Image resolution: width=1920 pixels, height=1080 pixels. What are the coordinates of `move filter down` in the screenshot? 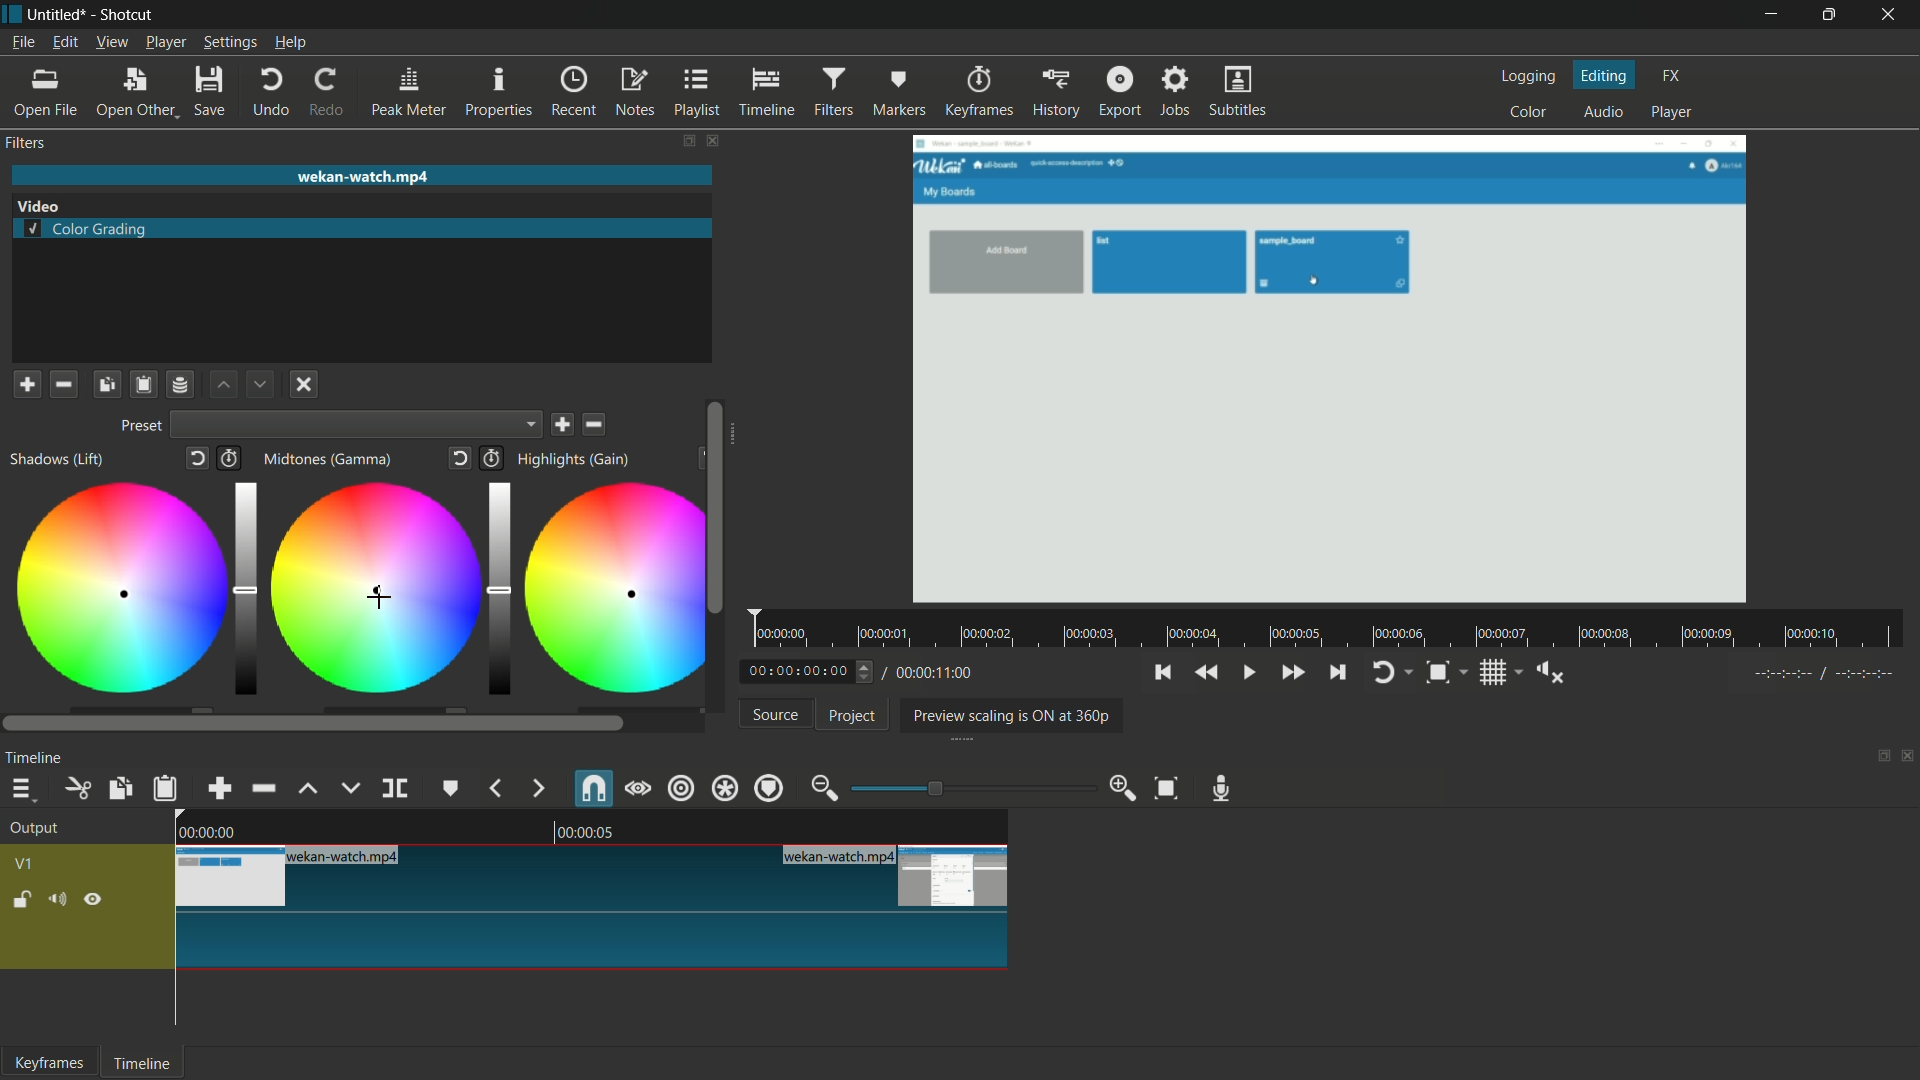 It's located at (261, 383).